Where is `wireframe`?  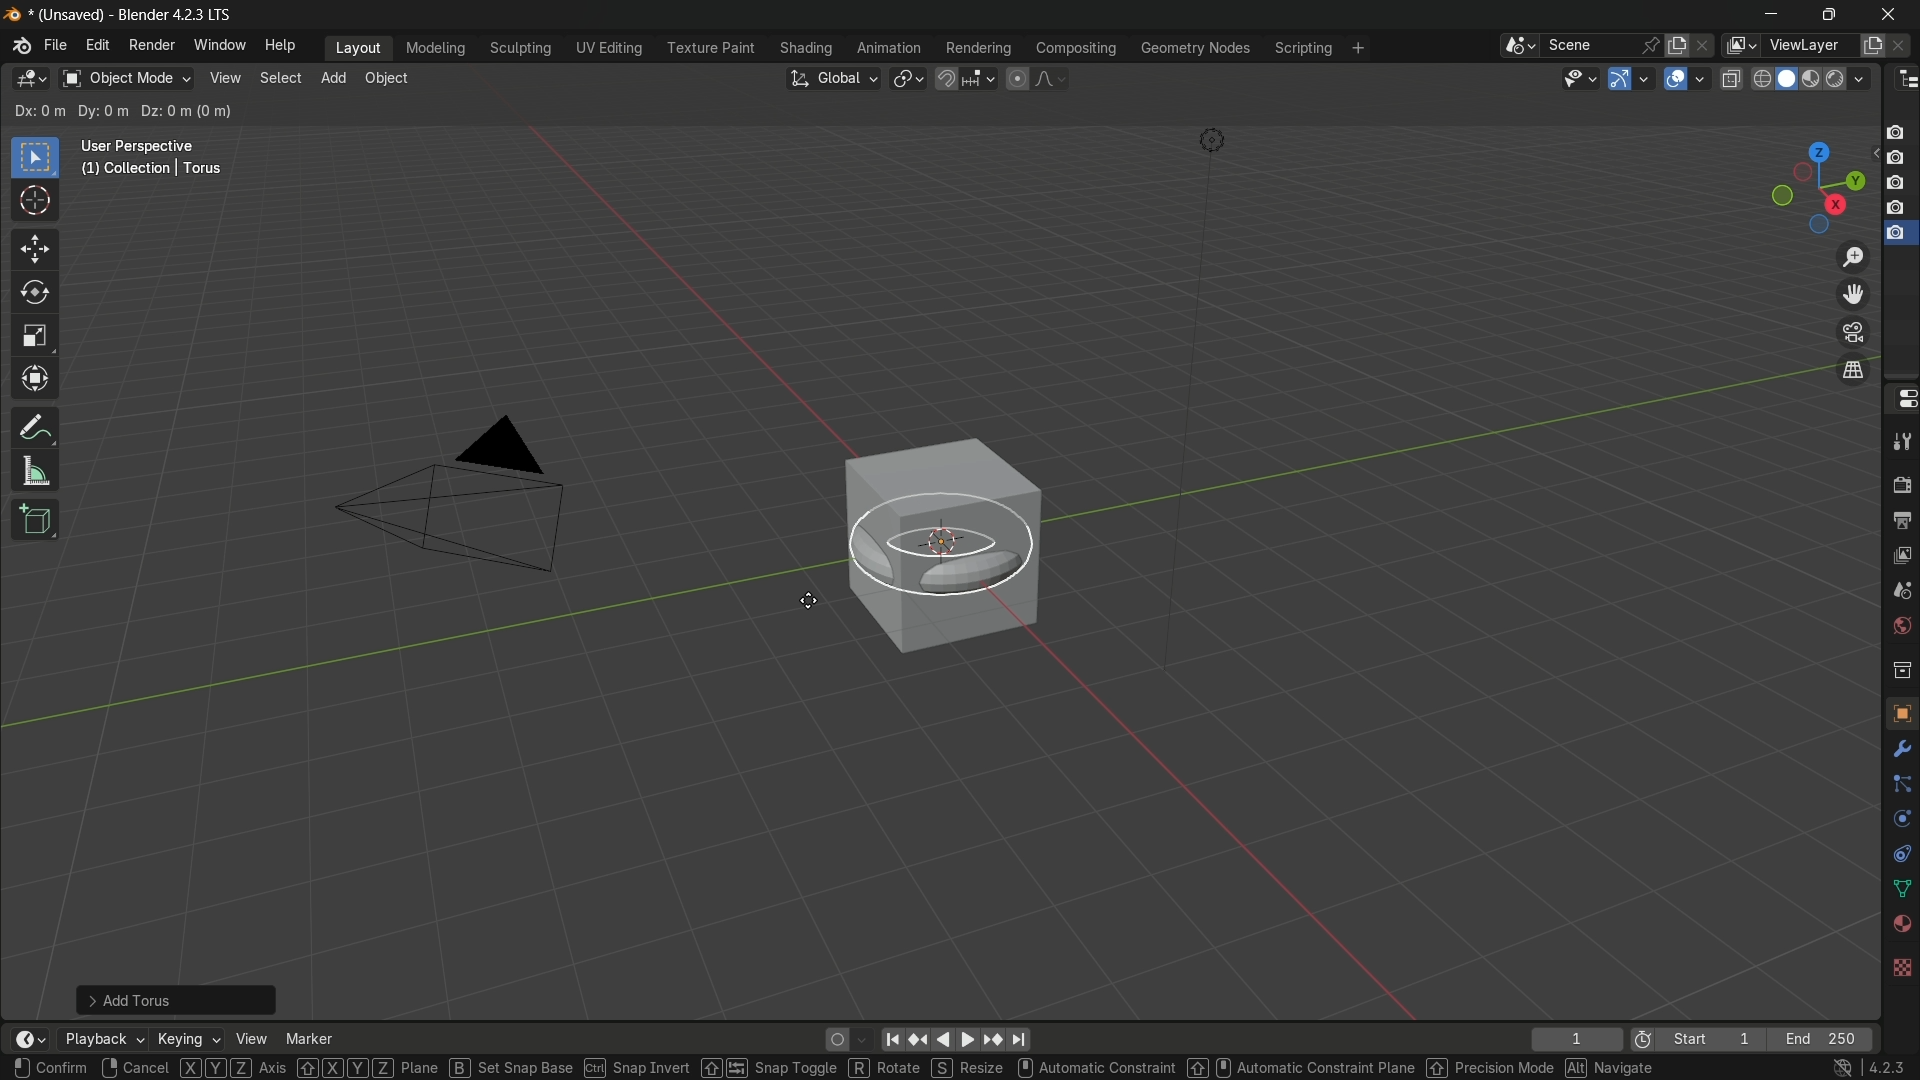
wireframe is located at coordinates (1762, 78).